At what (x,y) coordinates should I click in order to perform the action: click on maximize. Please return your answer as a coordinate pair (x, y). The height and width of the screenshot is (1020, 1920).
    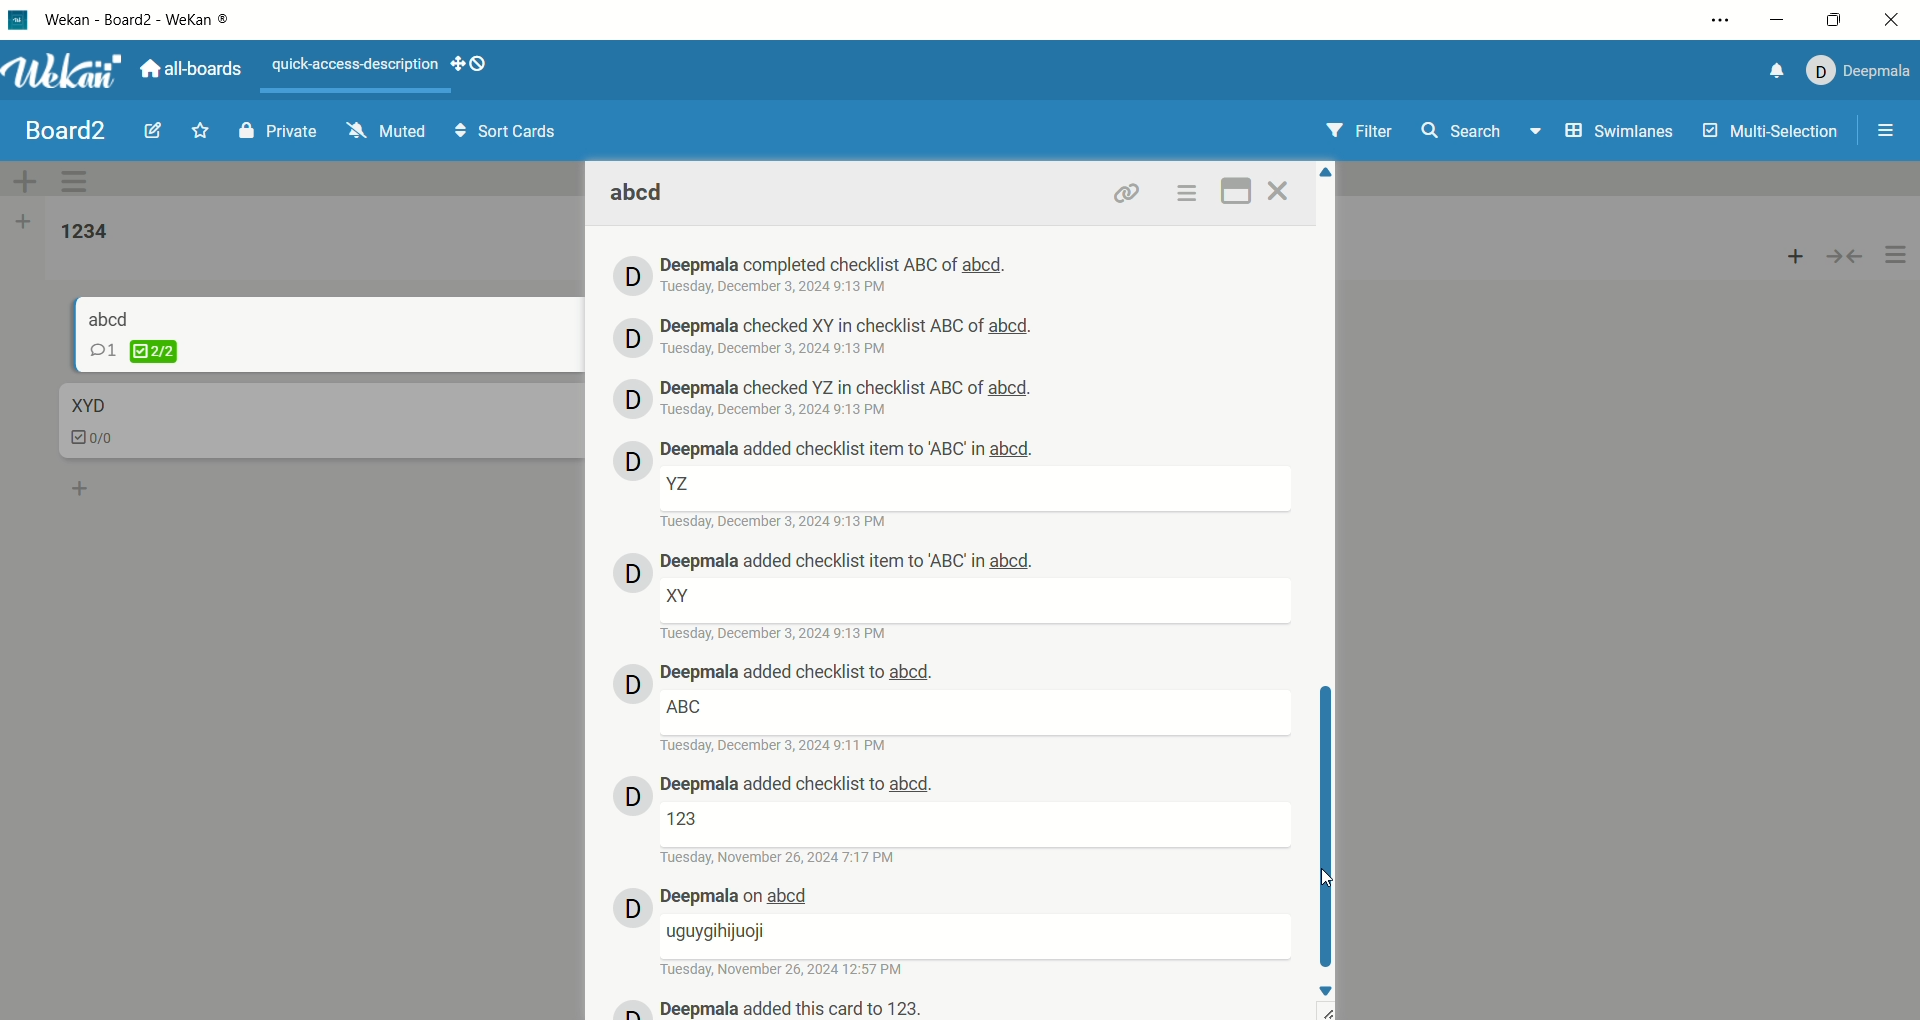
    Looking at the image, I should click on (1238, 189).